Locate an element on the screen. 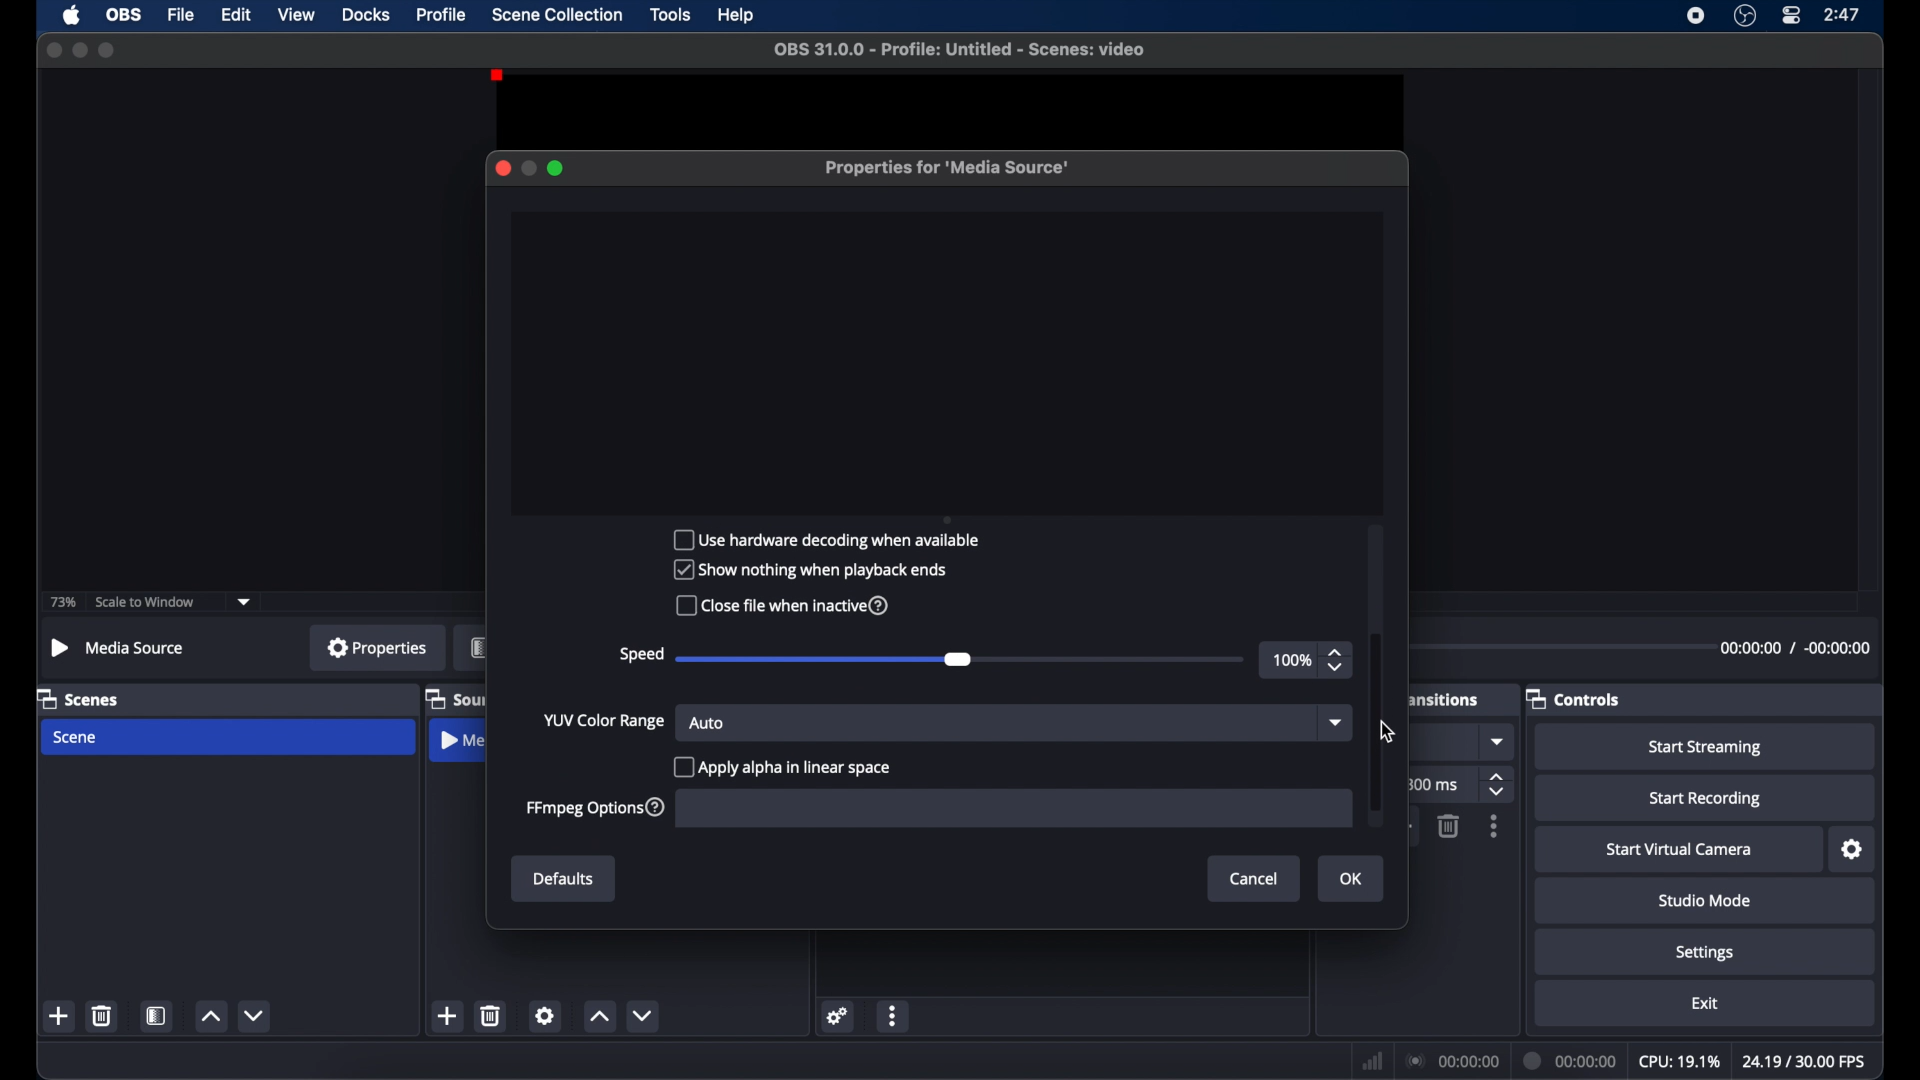  yup color change is located at coordinates (602, 720).